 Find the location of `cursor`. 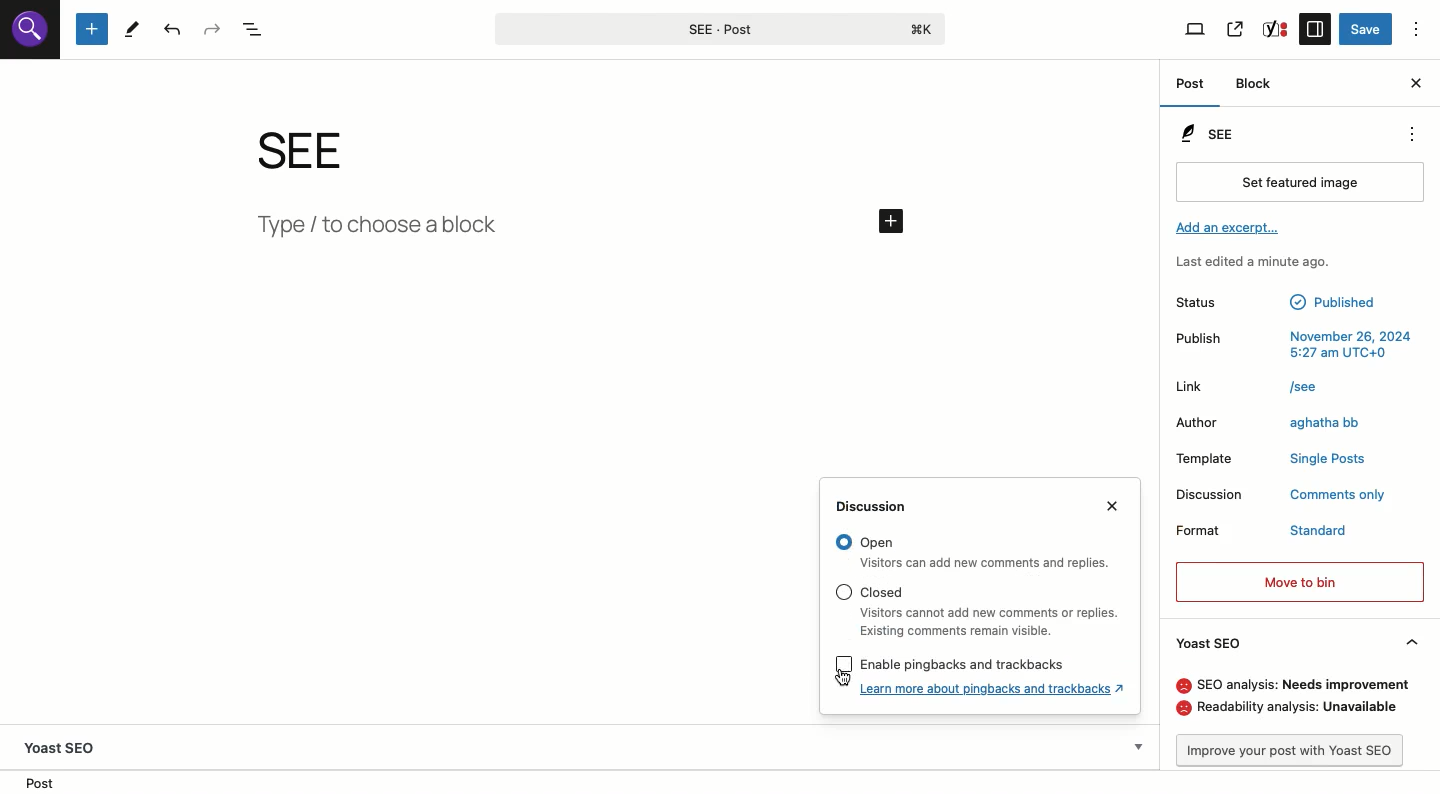

cursor is located at coordinates (837, 683).